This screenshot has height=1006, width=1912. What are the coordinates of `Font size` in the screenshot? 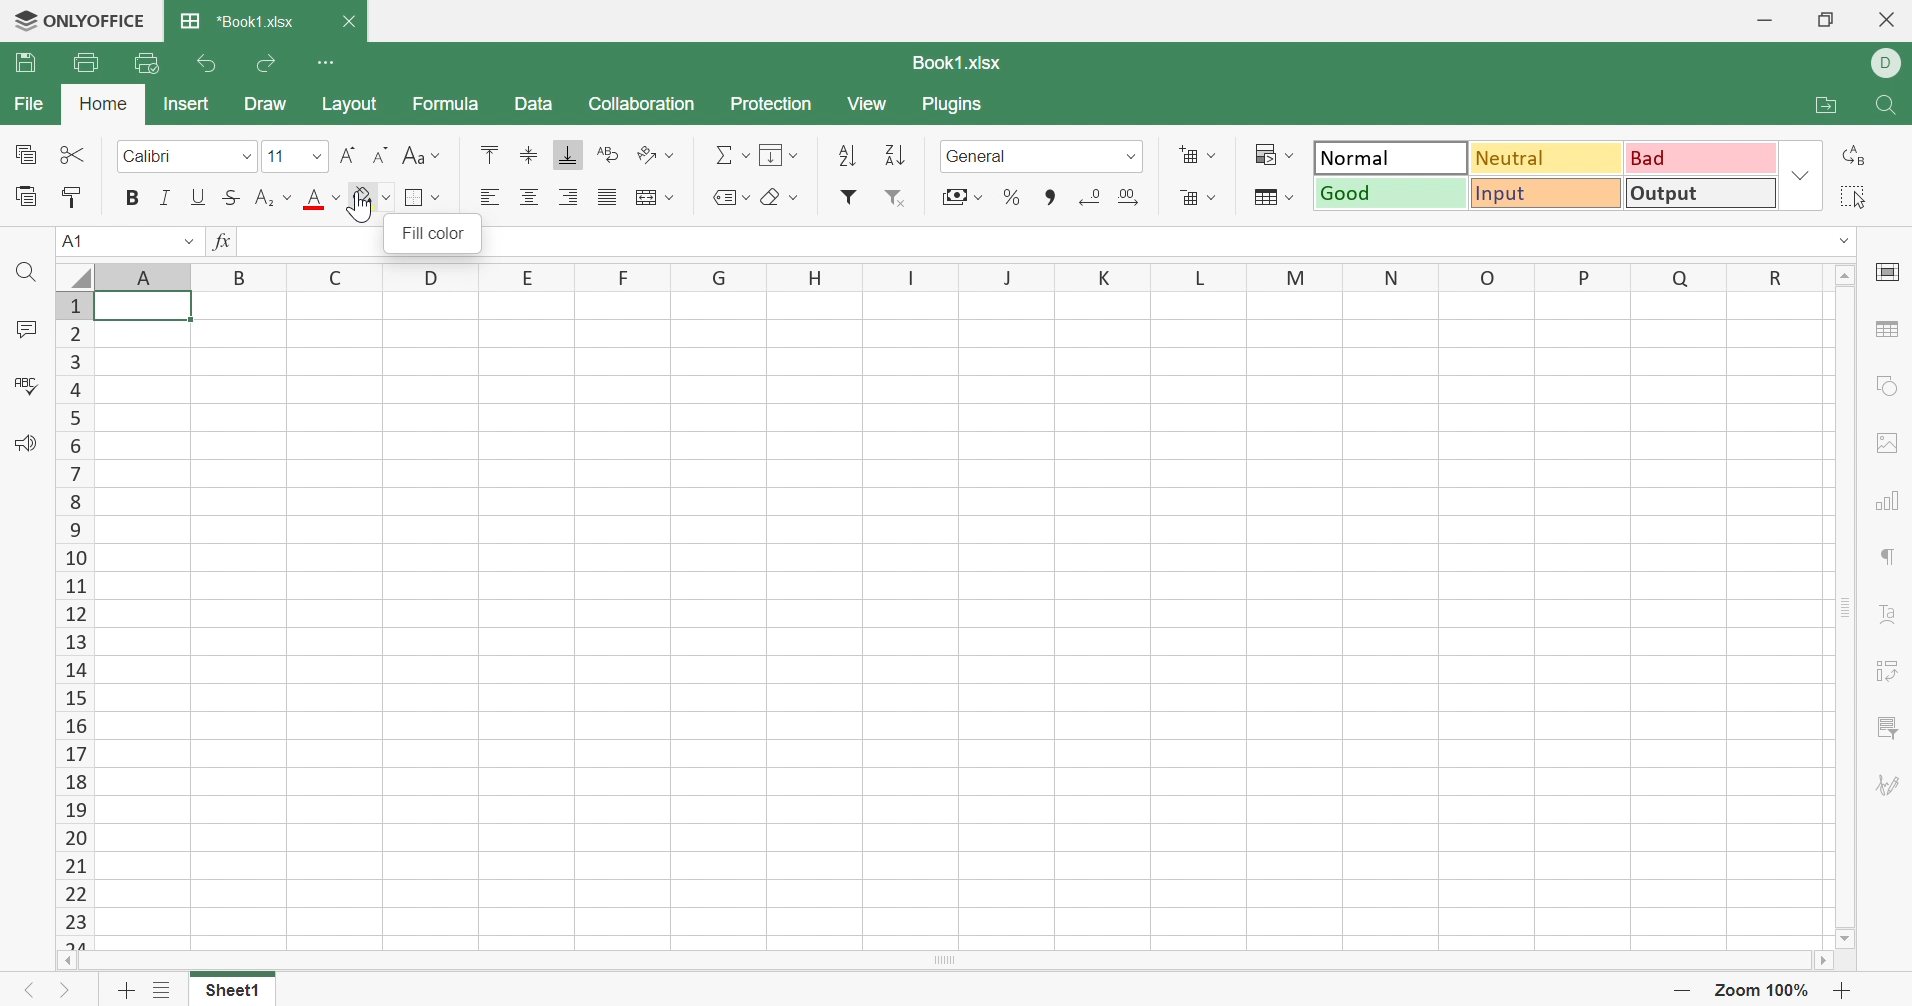 It's located at (294, 153).